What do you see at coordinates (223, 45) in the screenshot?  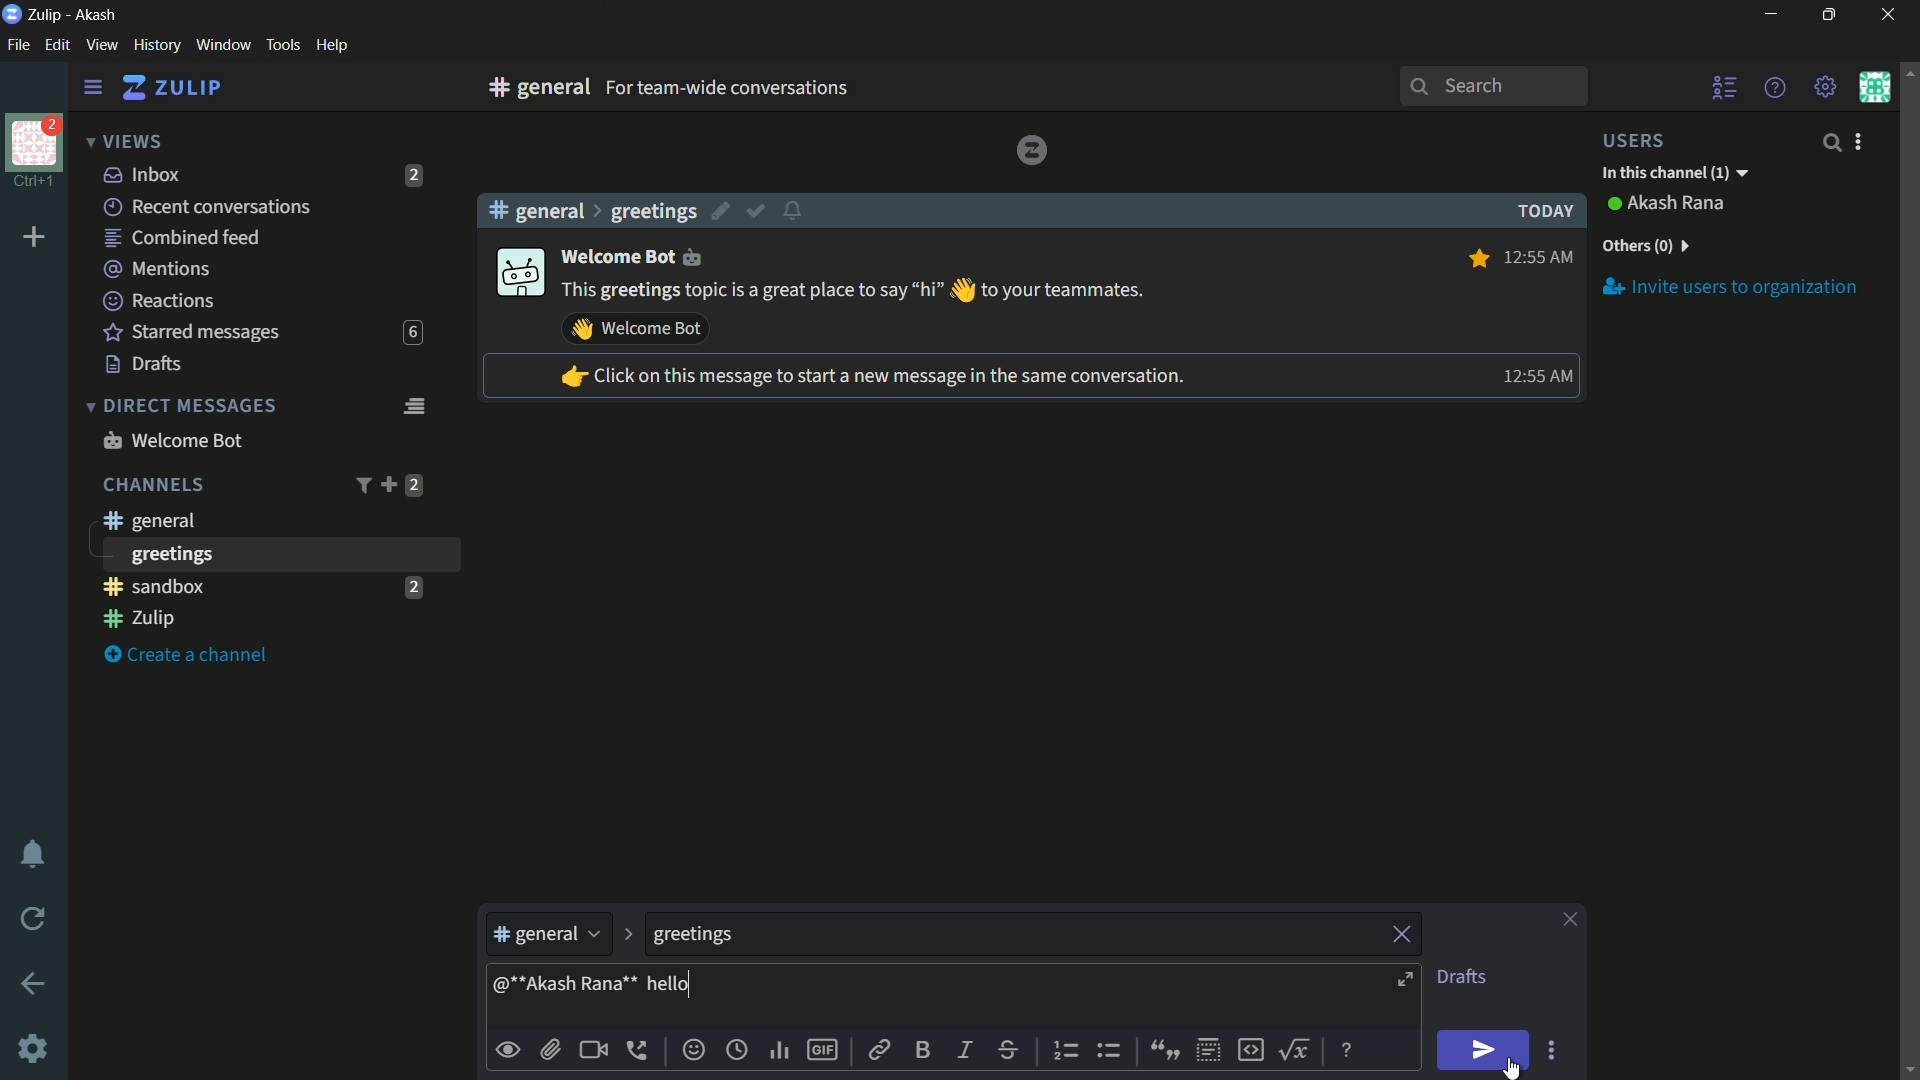 I see `window menu` at bounding box center [223, 45].